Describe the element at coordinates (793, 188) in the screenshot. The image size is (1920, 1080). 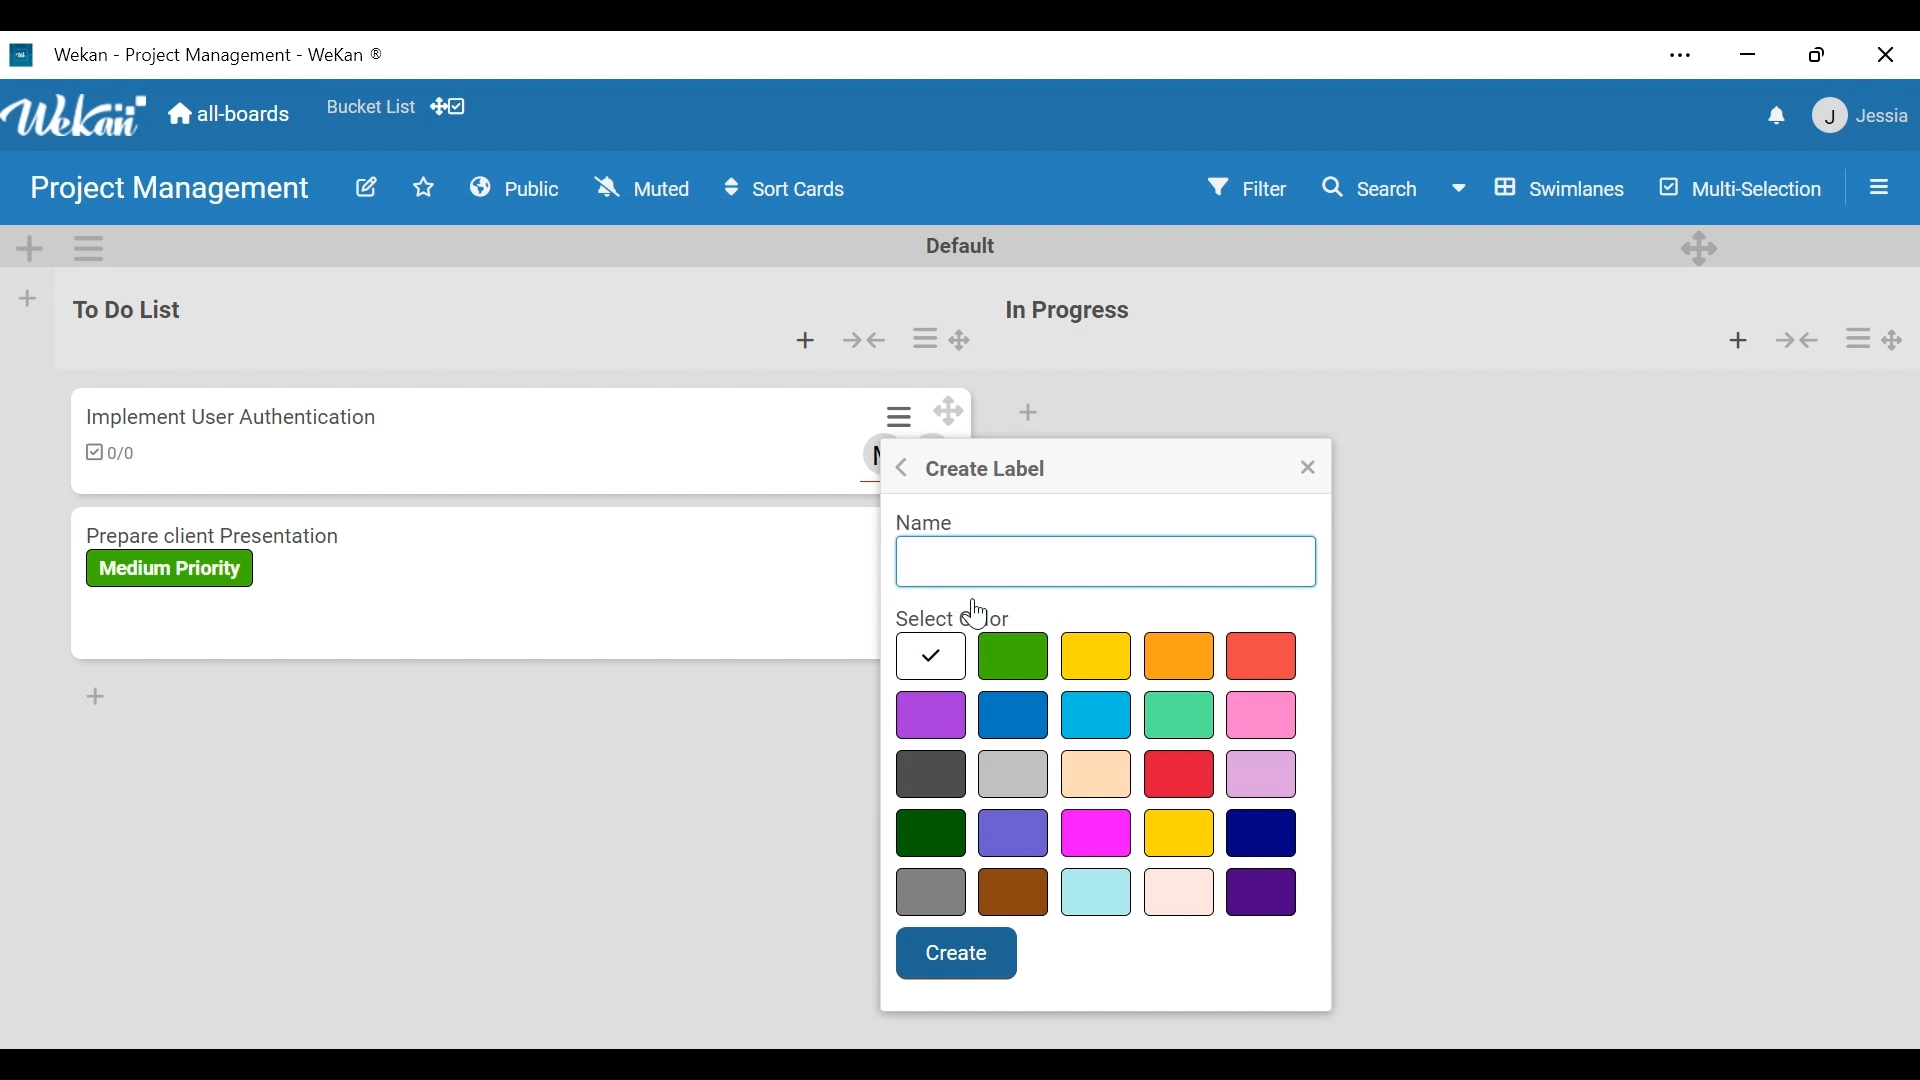
I see `Sort Cards` at that location.